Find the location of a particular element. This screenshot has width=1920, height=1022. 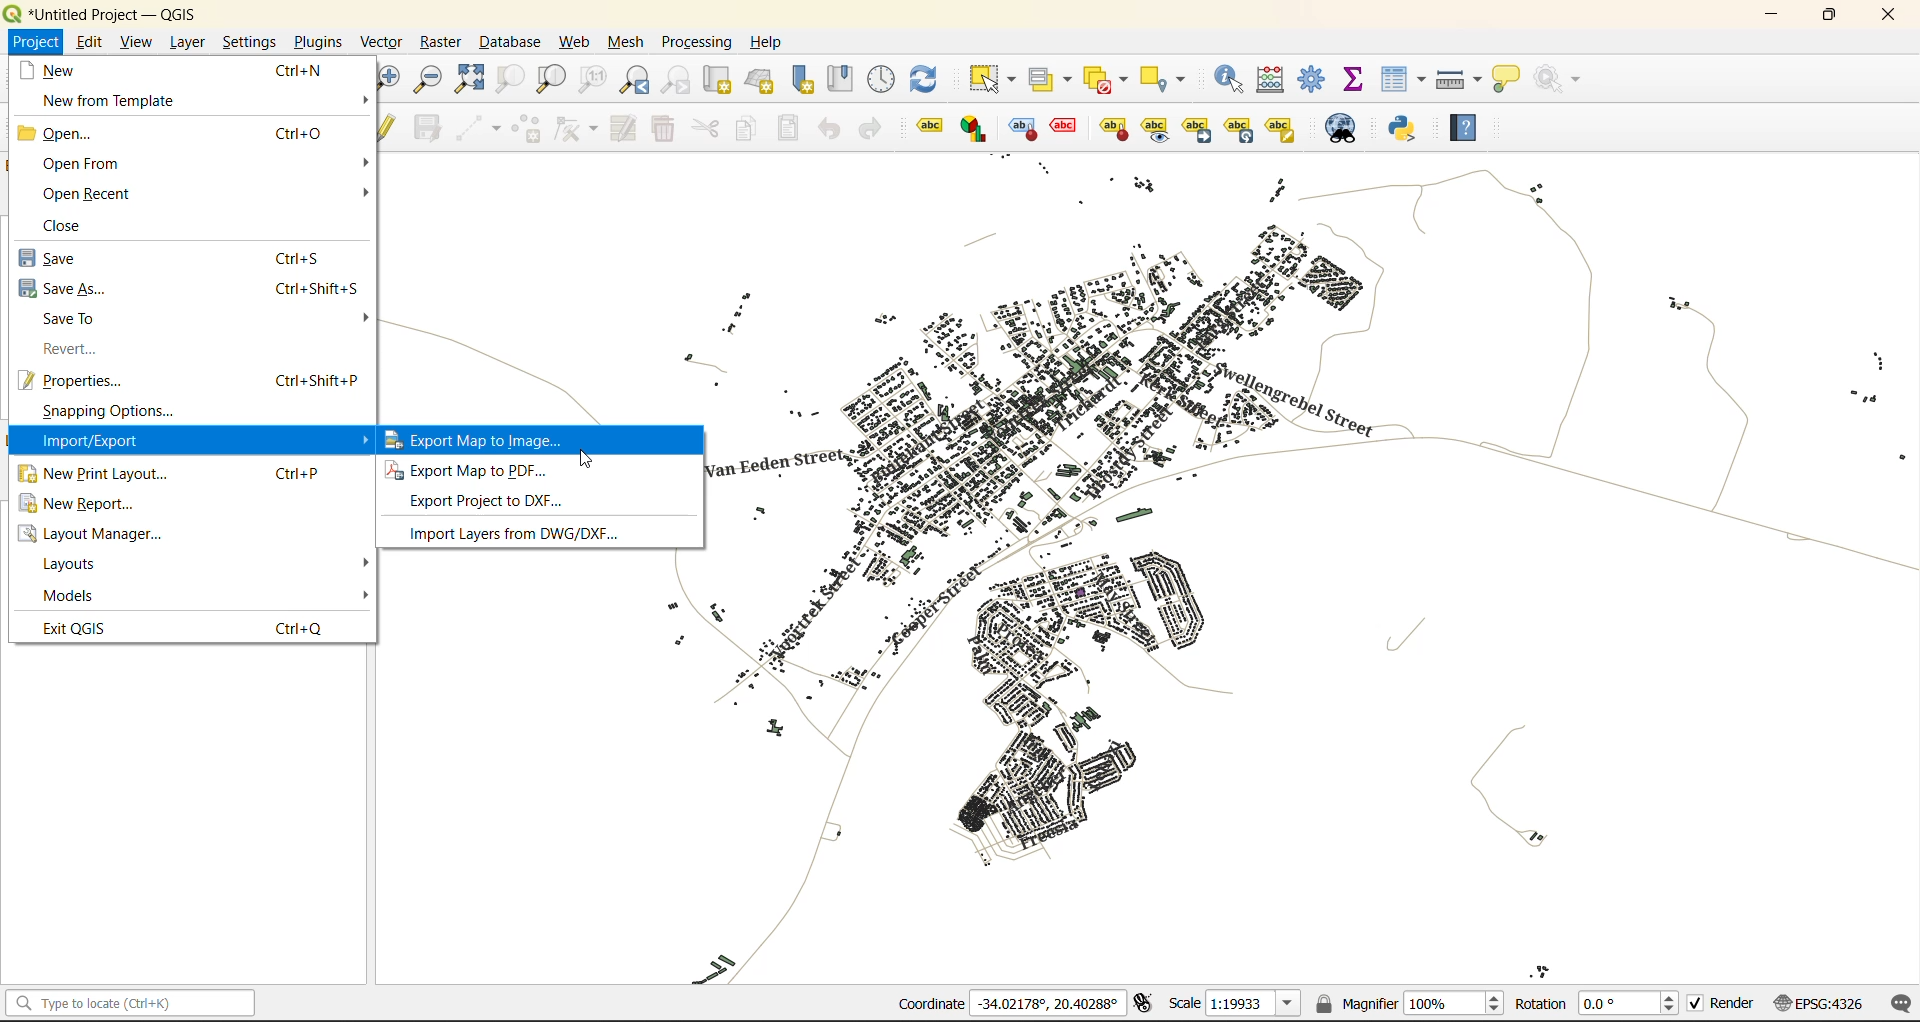

models is located at coordinates (72, 595).